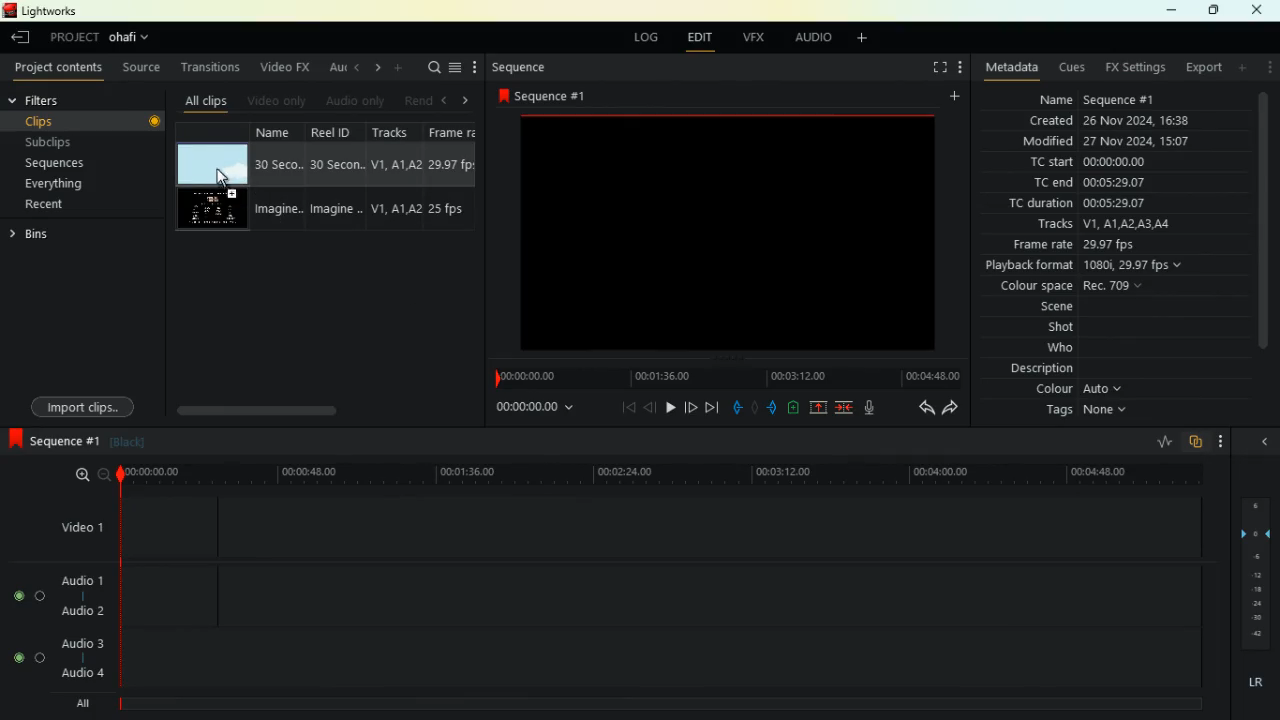  I want to click on video, so click(210, 210).